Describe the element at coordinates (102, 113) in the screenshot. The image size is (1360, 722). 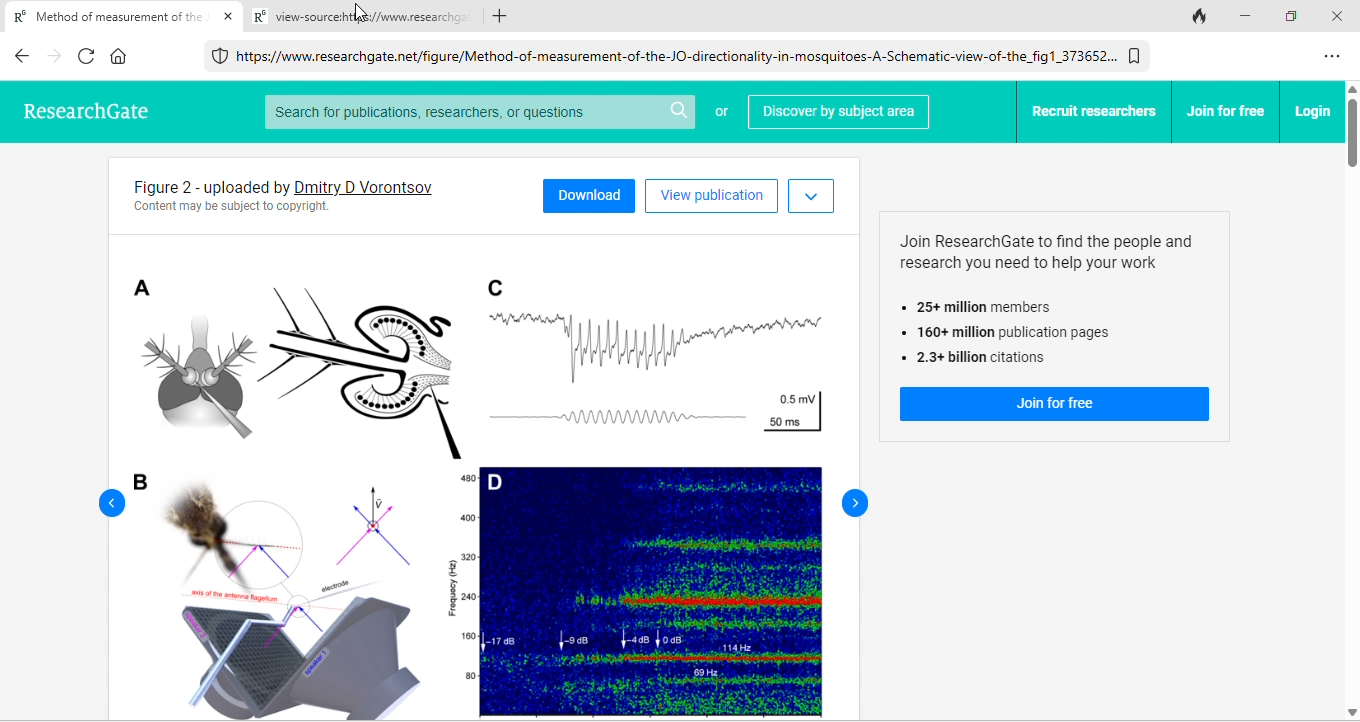
I see `research gate` at that location.